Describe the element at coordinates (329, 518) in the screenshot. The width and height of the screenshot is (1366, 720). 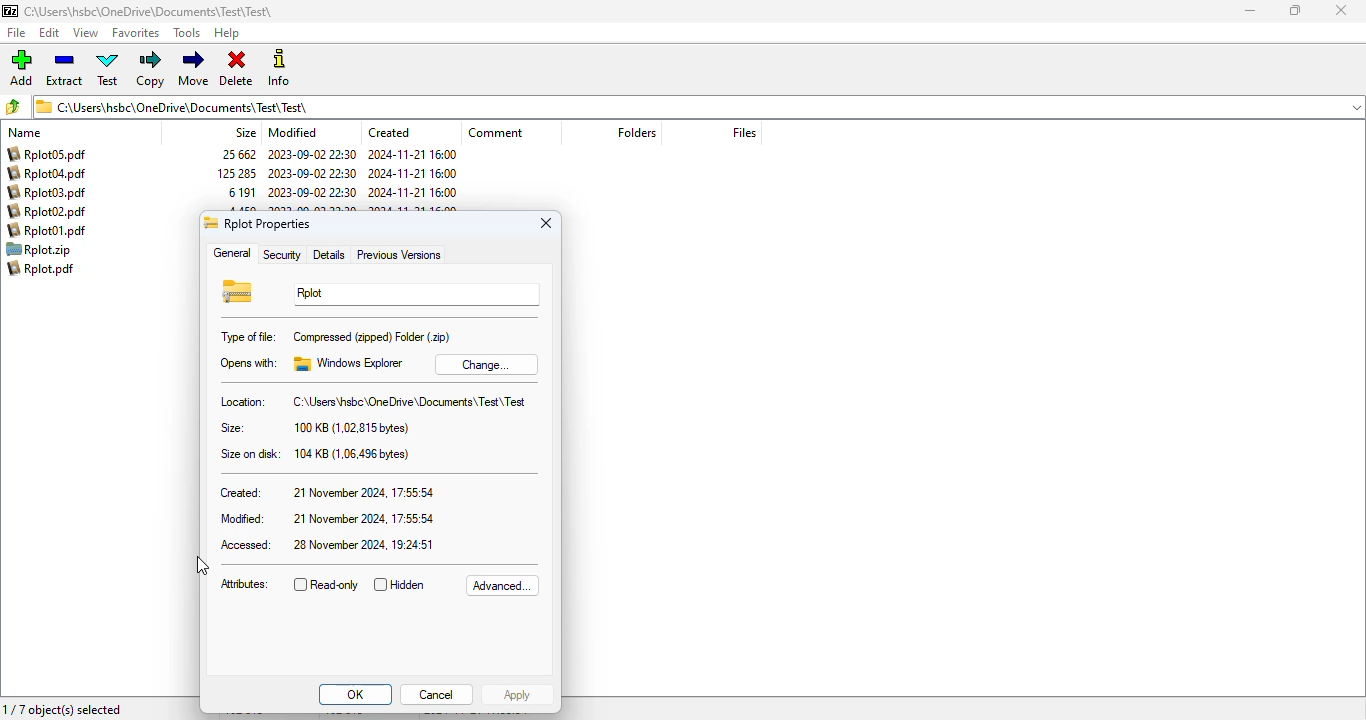
I see `last modified: 21 november 2024, 17:55:54` at that location.